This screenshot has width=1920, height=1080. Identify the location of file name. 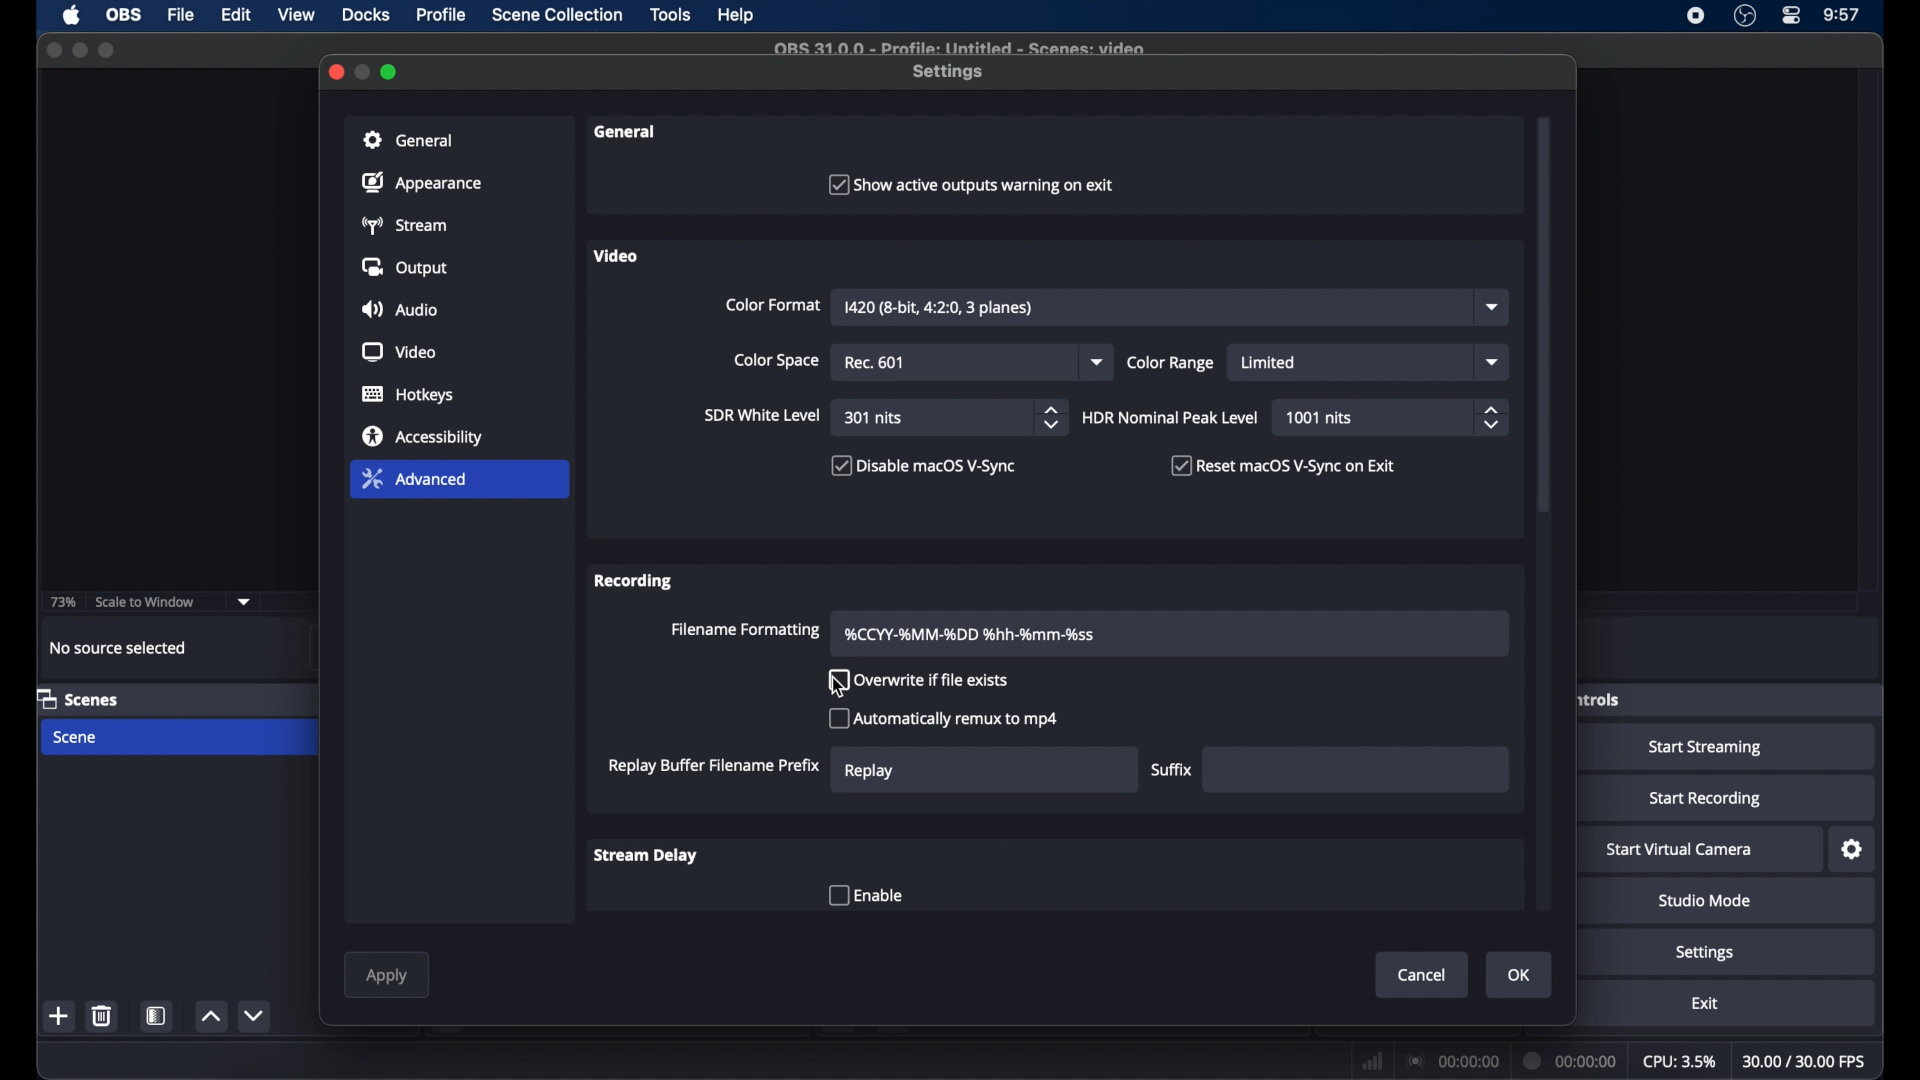
(962, 48).